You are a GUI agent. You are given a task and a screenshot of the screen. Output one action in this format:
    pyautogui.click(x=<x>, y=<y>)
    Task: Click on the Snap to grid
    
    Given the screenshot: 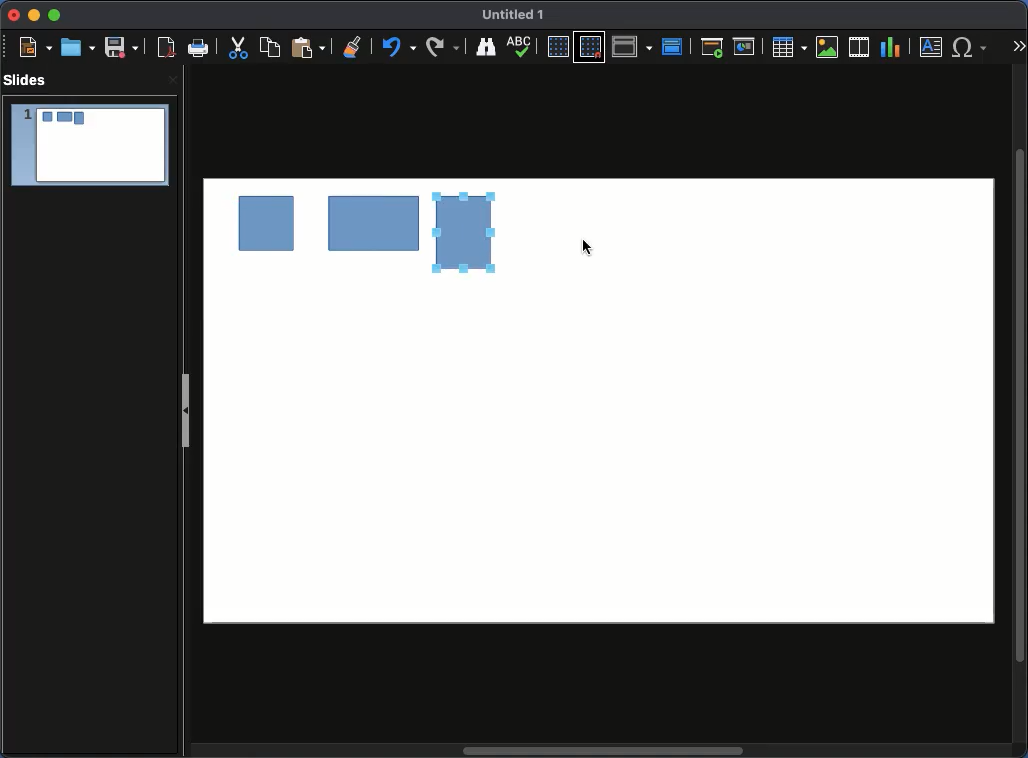 What is the action you would take?
    pyautogui.click(x=590, y=47)
    